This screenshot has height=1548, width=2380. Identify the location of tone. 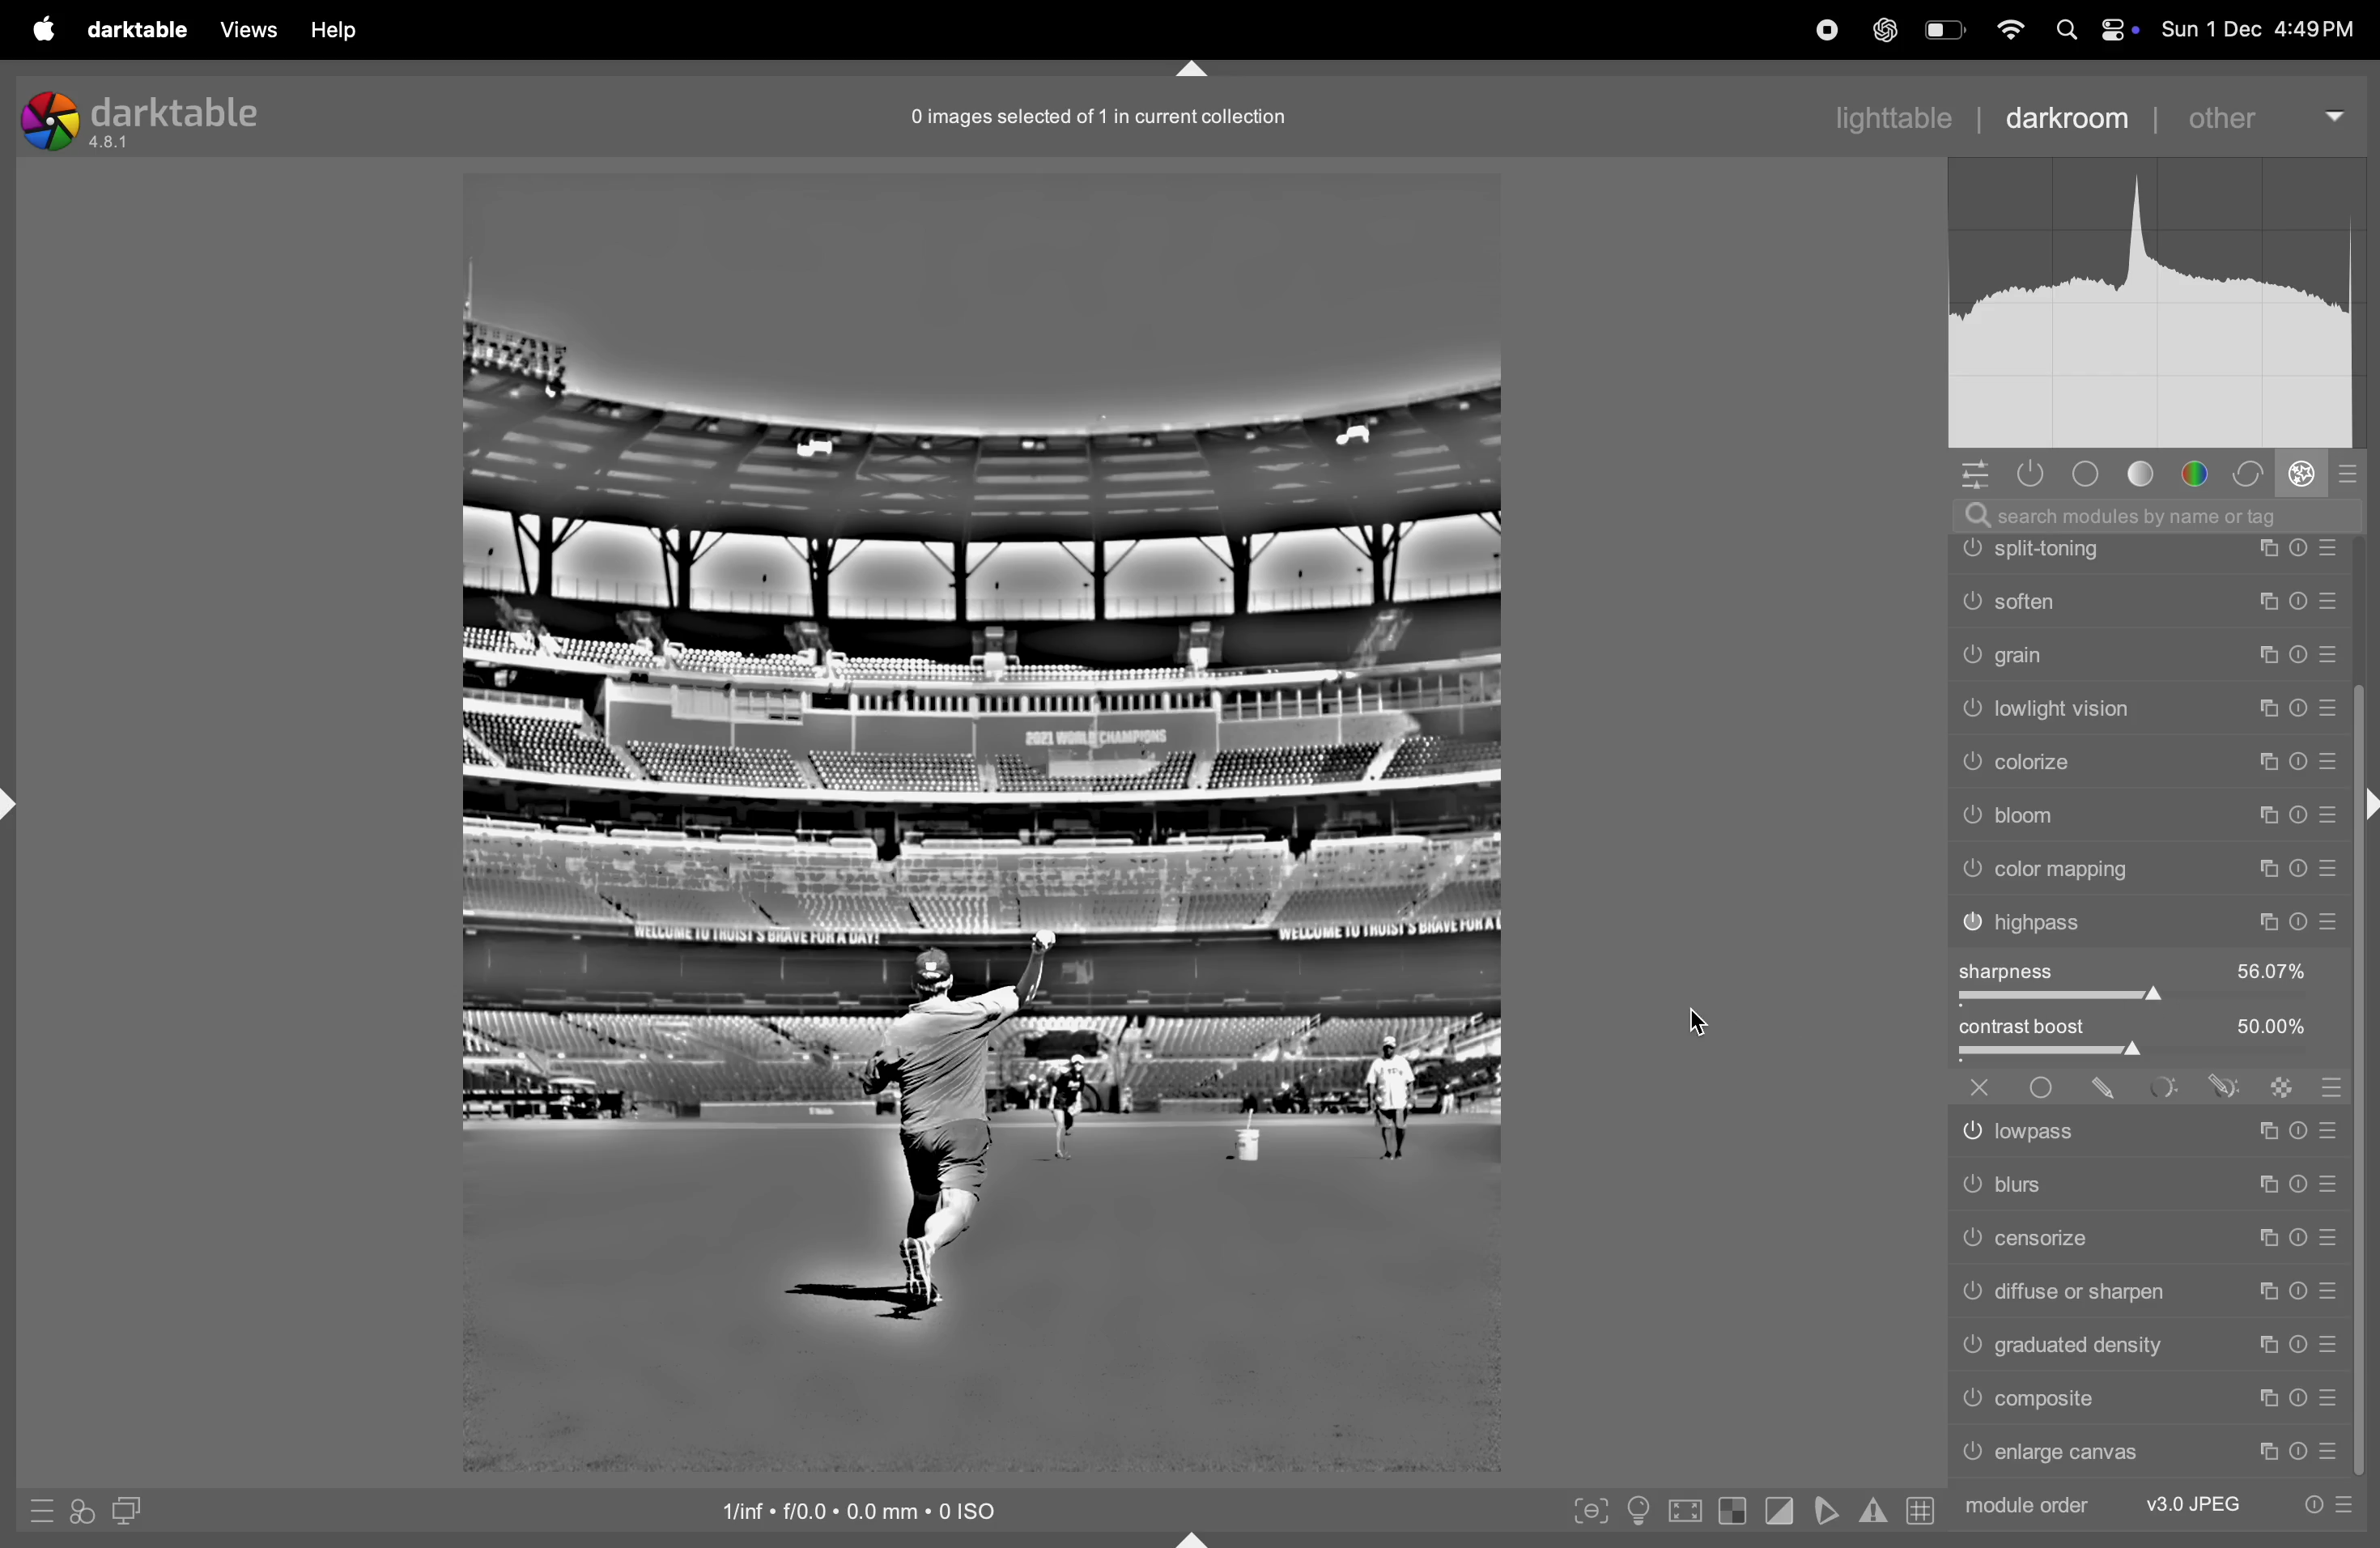
(2150, 474).